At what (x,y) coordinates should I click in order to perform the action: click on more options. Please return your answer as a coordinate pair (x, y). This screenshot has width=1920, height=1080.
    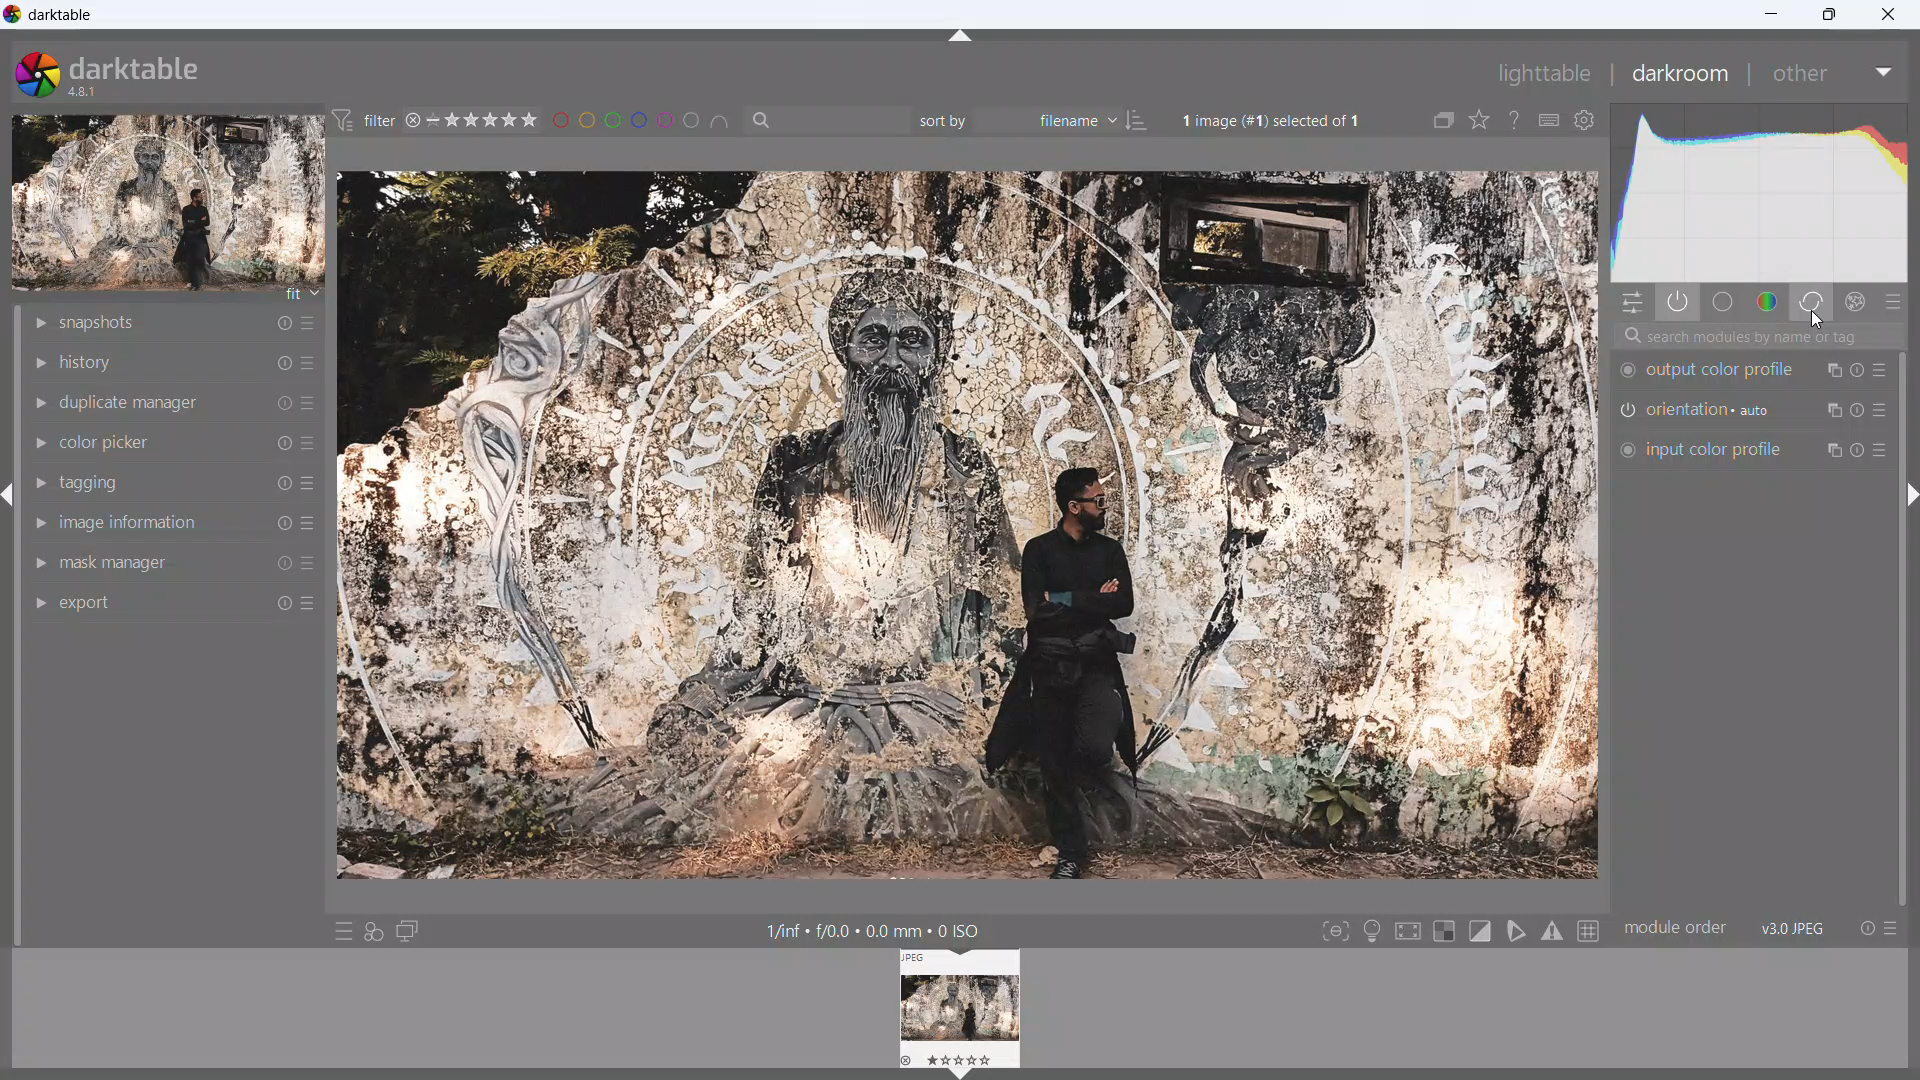
    Looking at the image, I should click on (314, 484).